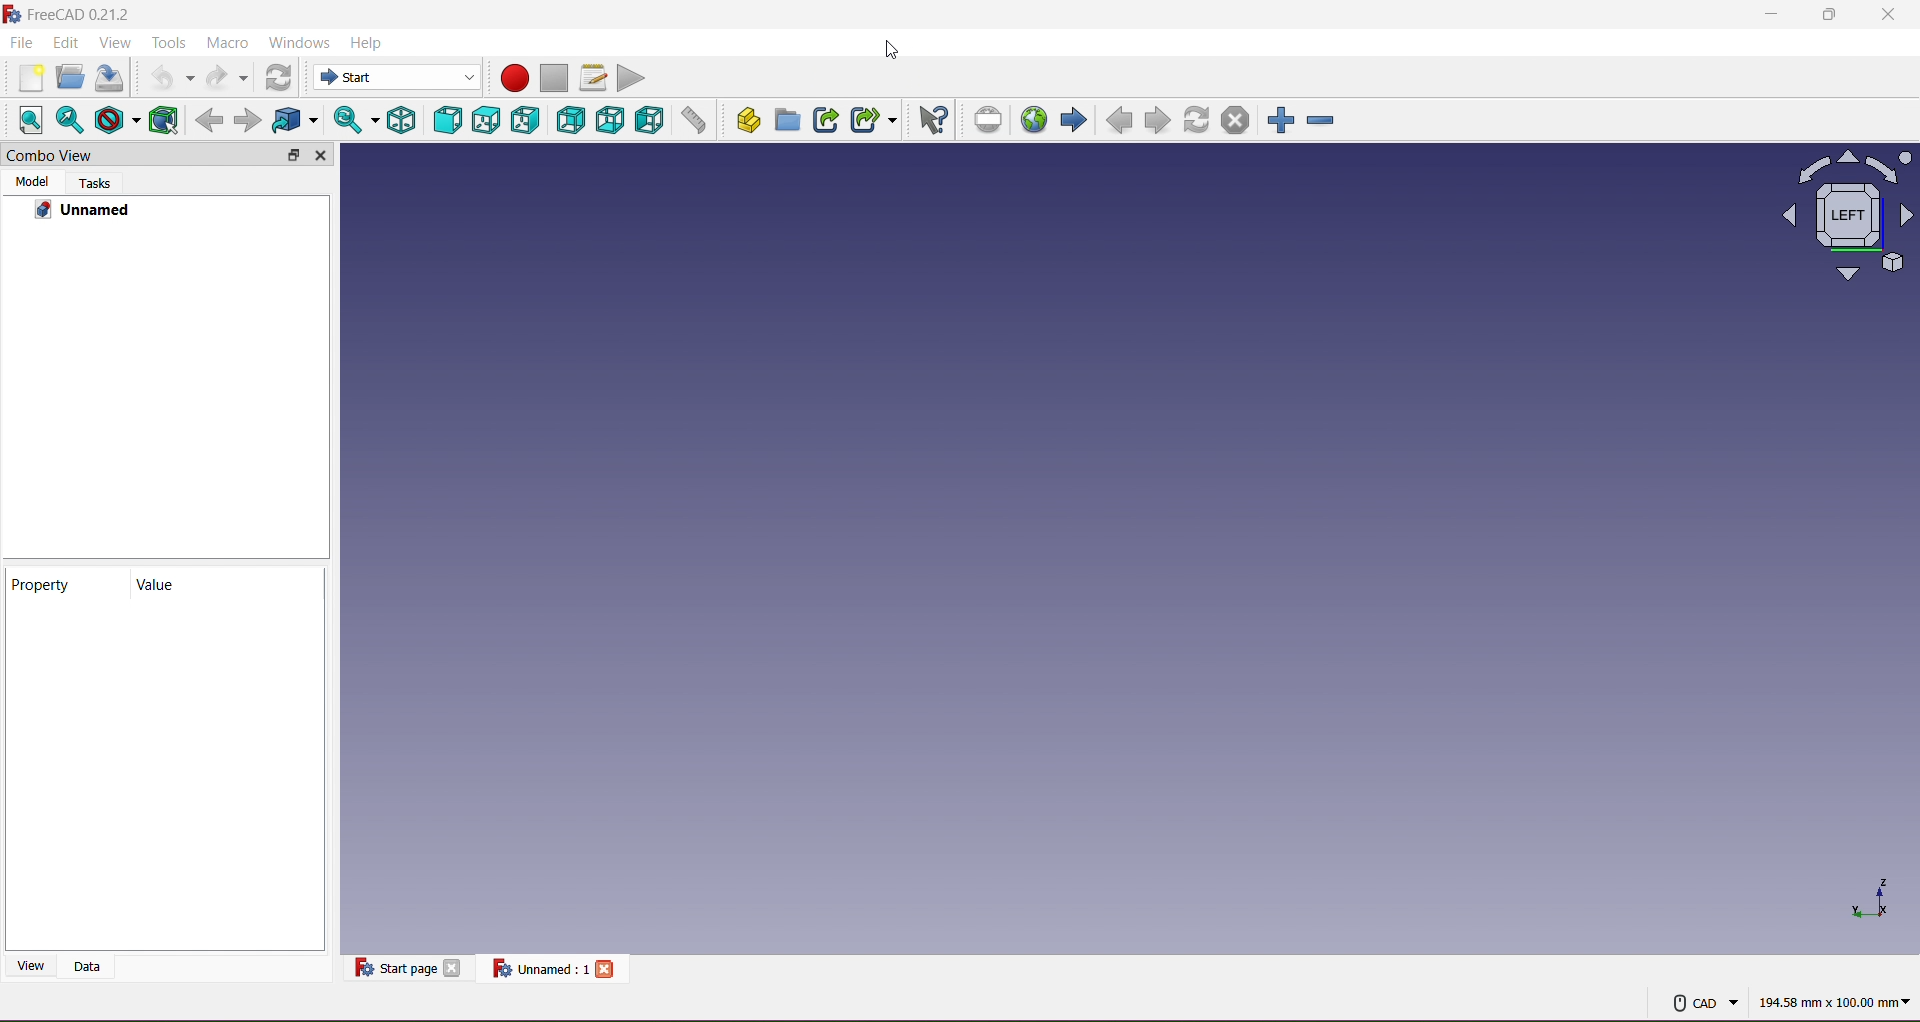 The height and width of the screenshot is (1022, 1920). What do you see at coordinates (1849, 214) in the screenshot?
I see `Axis View` at bounding box center [1849, 214].